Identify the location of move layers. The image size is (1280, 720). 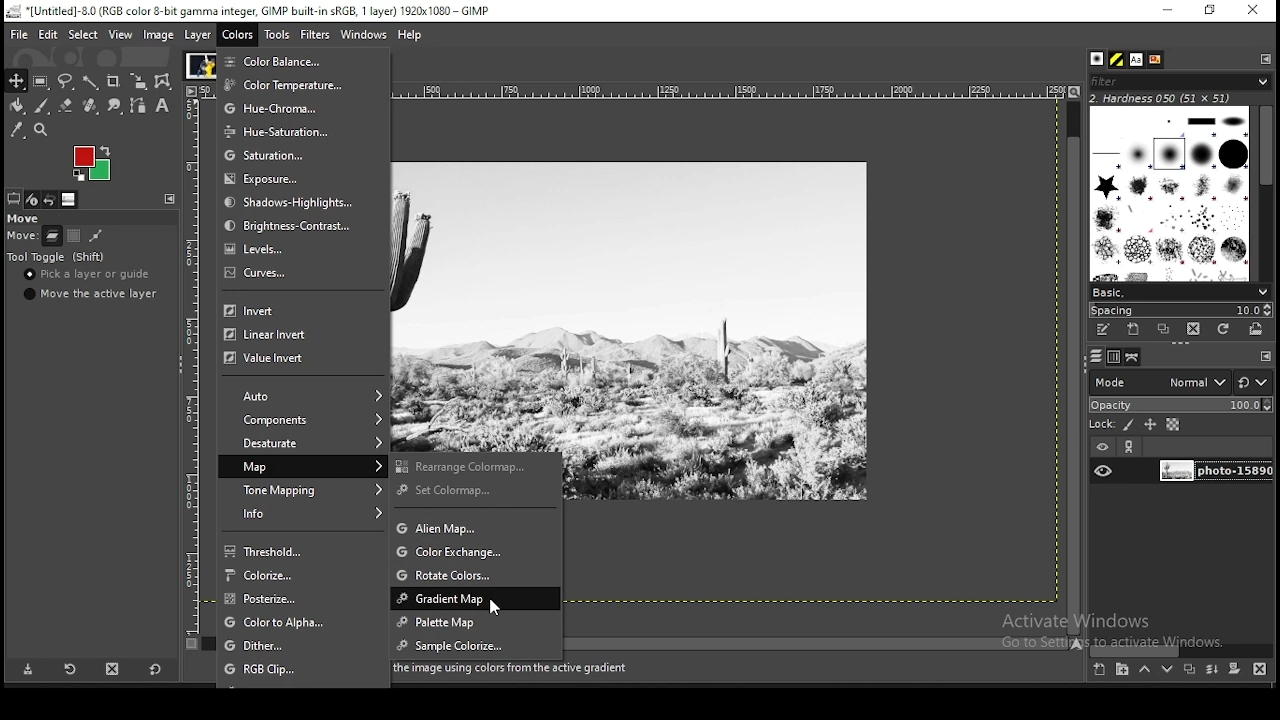
(52, 235).